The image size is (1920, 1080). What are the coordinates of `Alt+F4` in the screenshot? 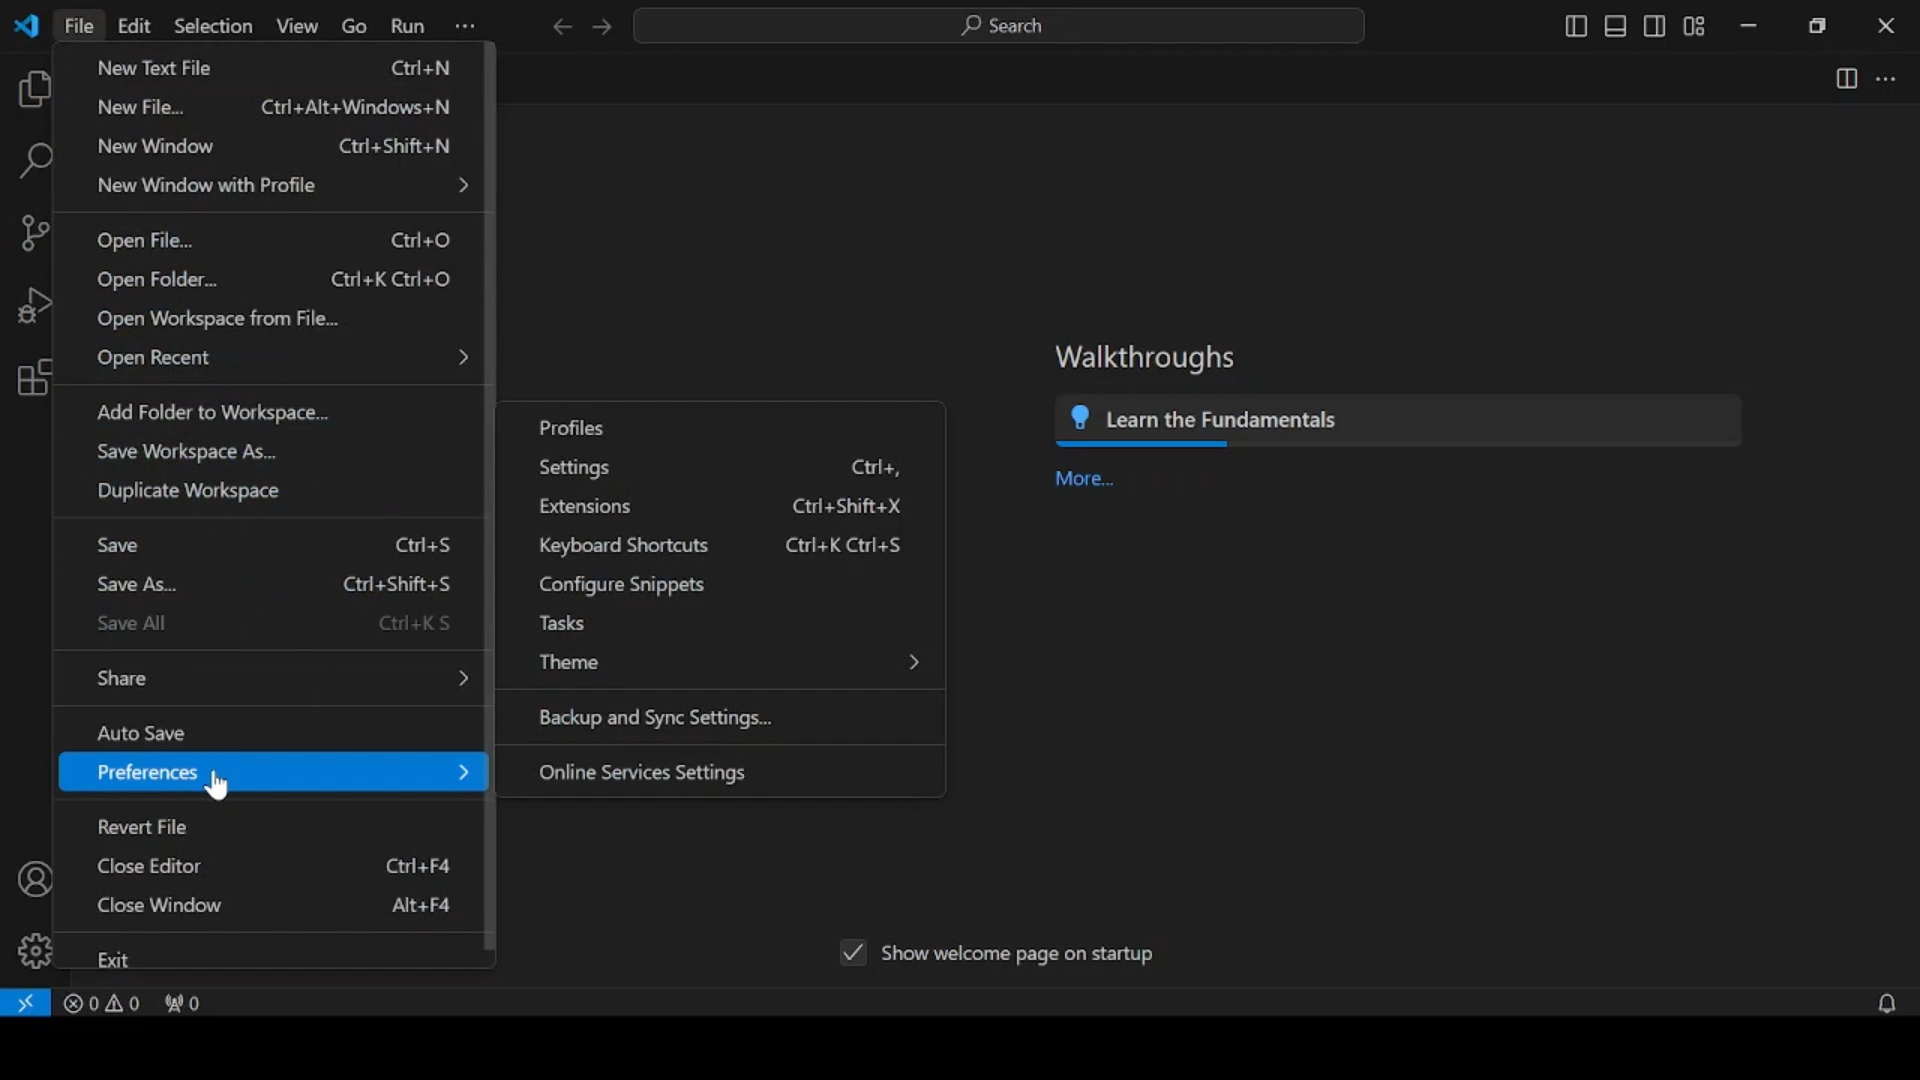 It's located at (420, 906).